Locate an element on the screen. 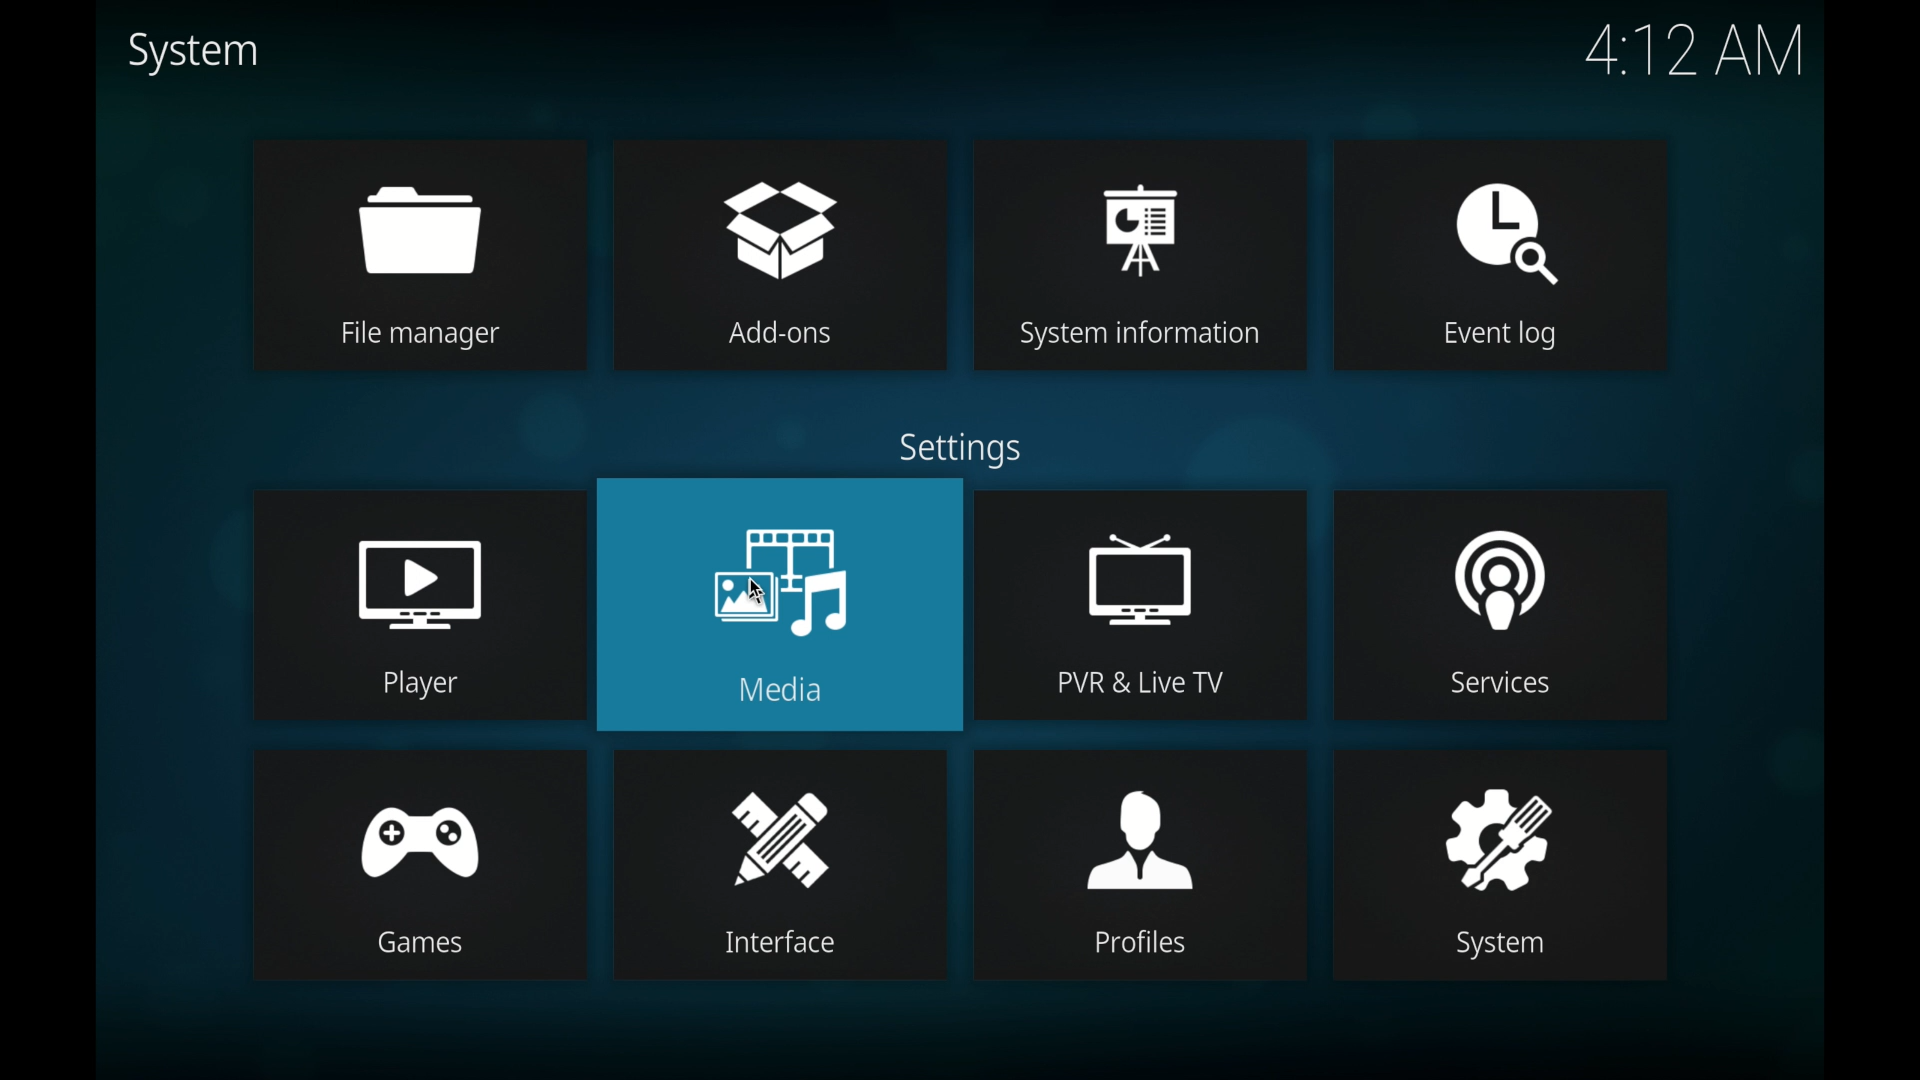 Image resolution: width=1920 pixels, height=1080 pixels. event log is located at coordinates (1500, 208).